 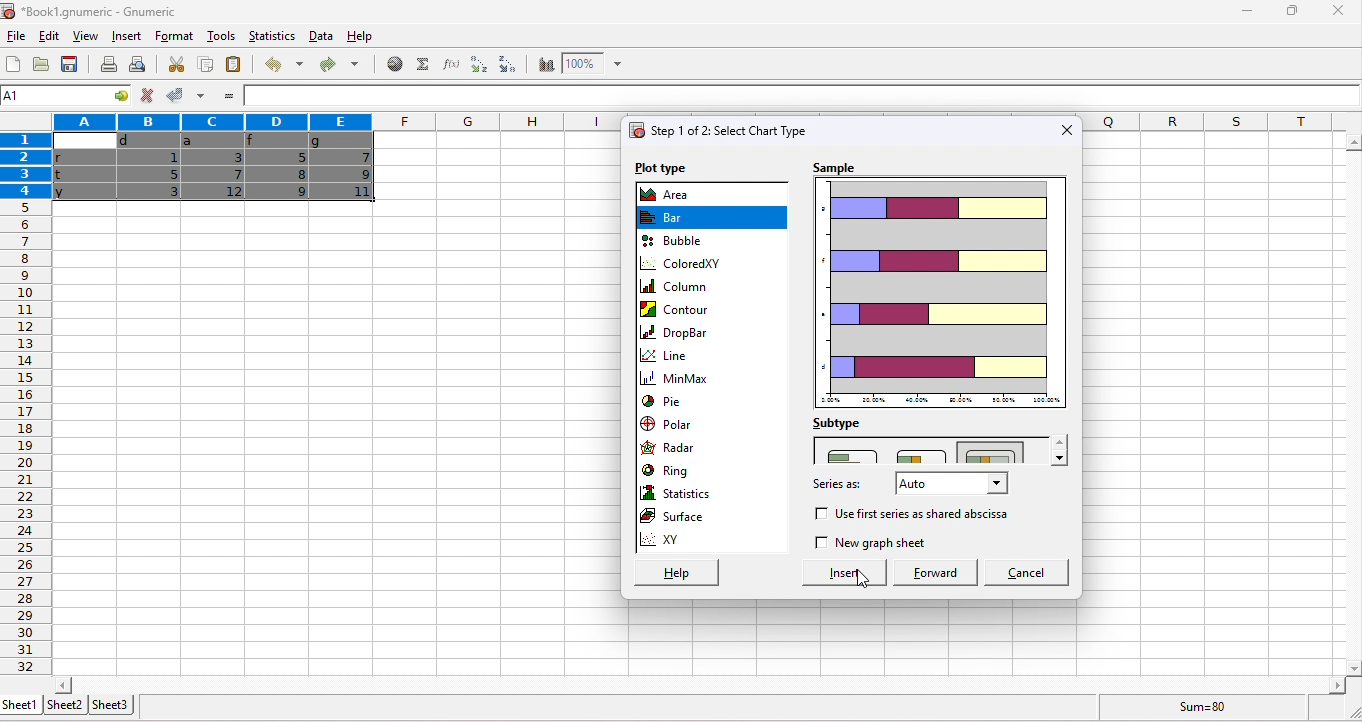 What do you see at coordinates (203, 64) in the screenshot?
I see `copy` at bounding box center [203, 64].